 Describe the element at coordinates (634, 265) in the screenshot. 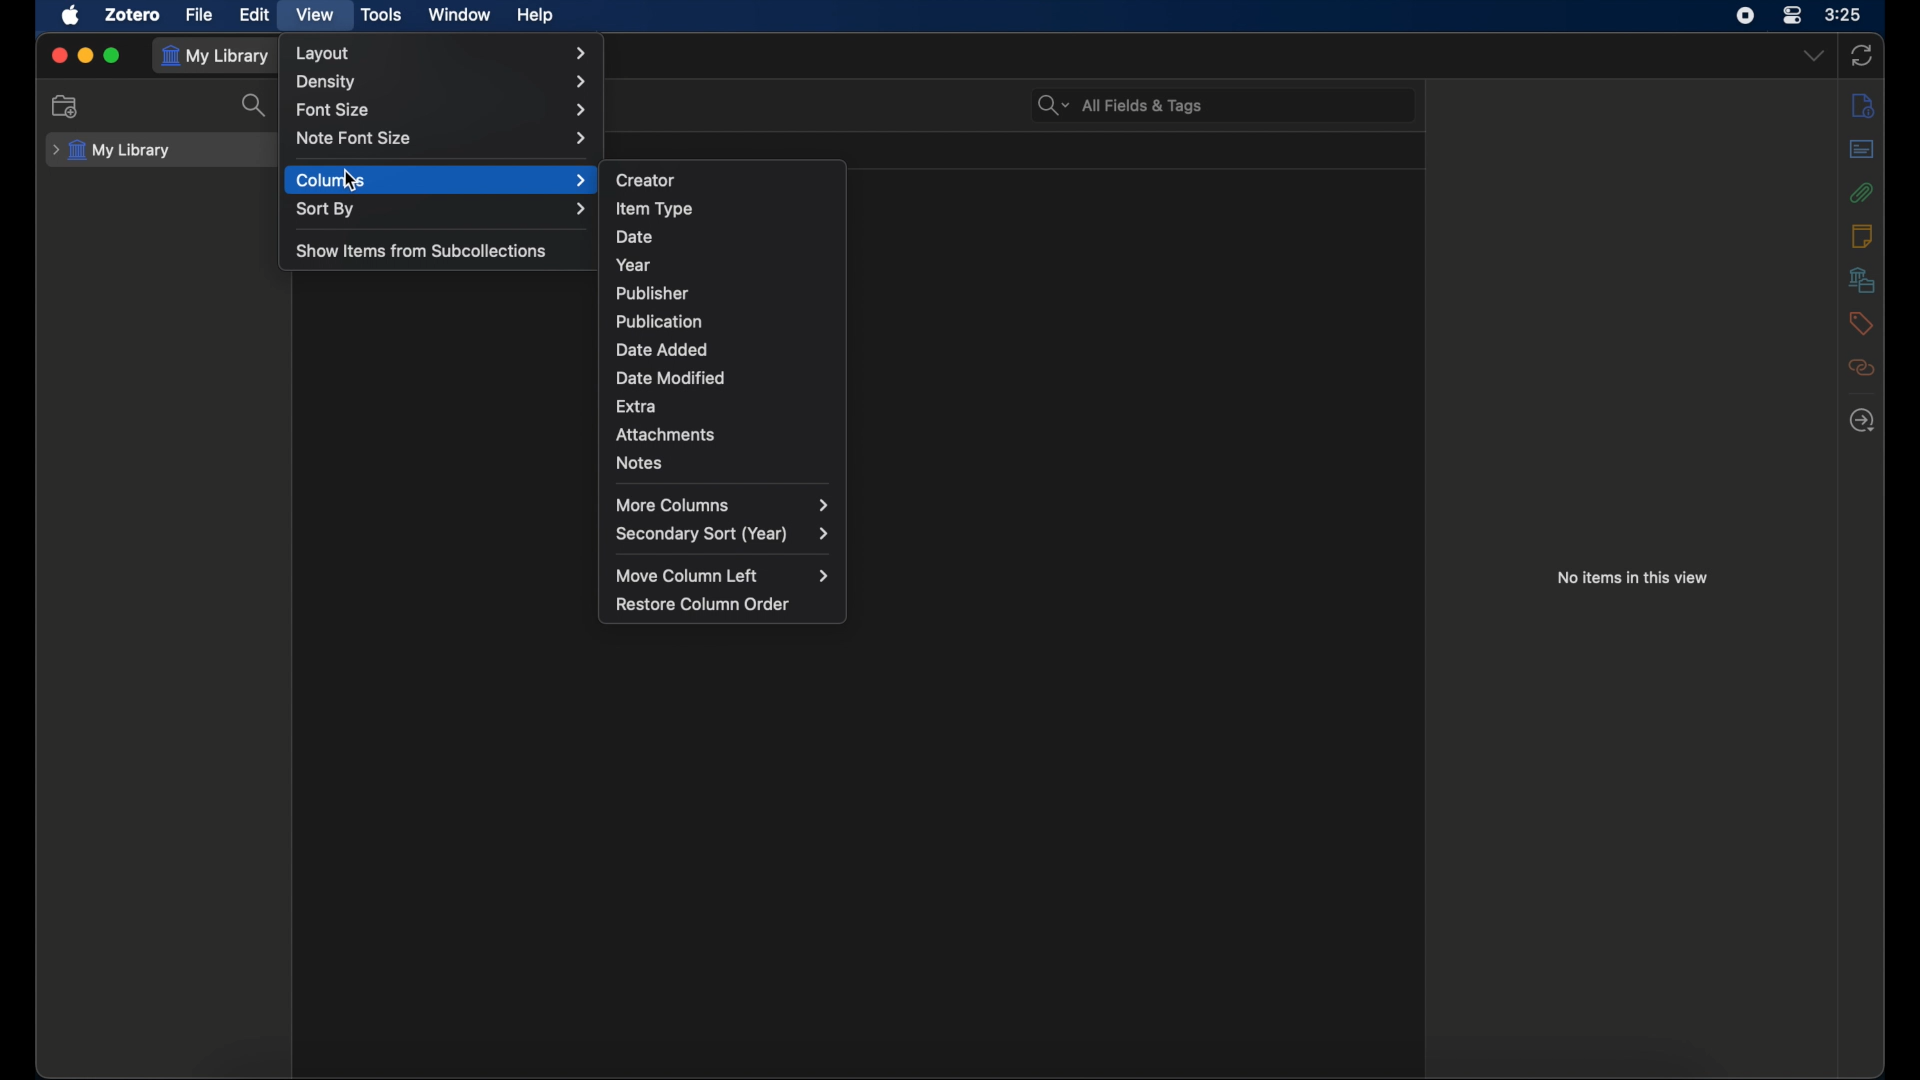

I see `year` at that location.